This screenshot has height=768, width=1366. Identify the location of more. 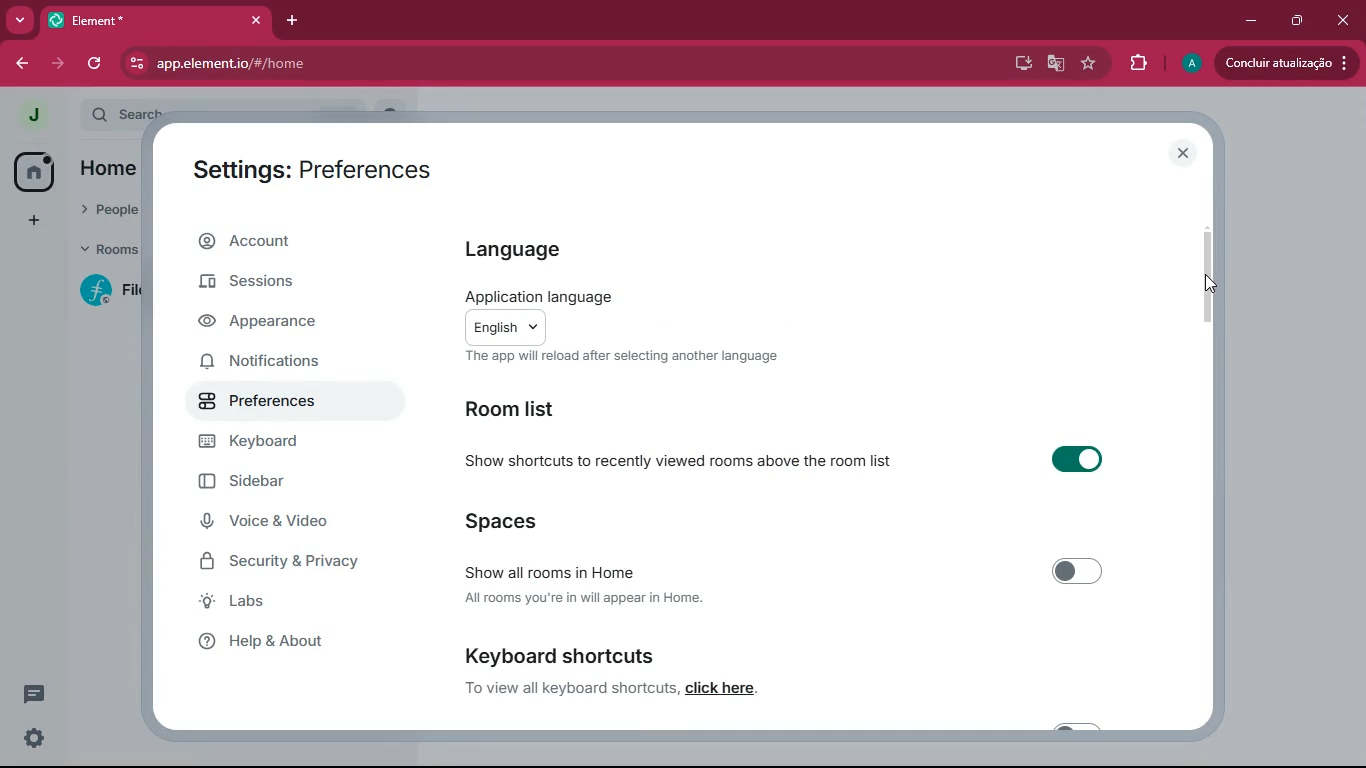
(32, 218).